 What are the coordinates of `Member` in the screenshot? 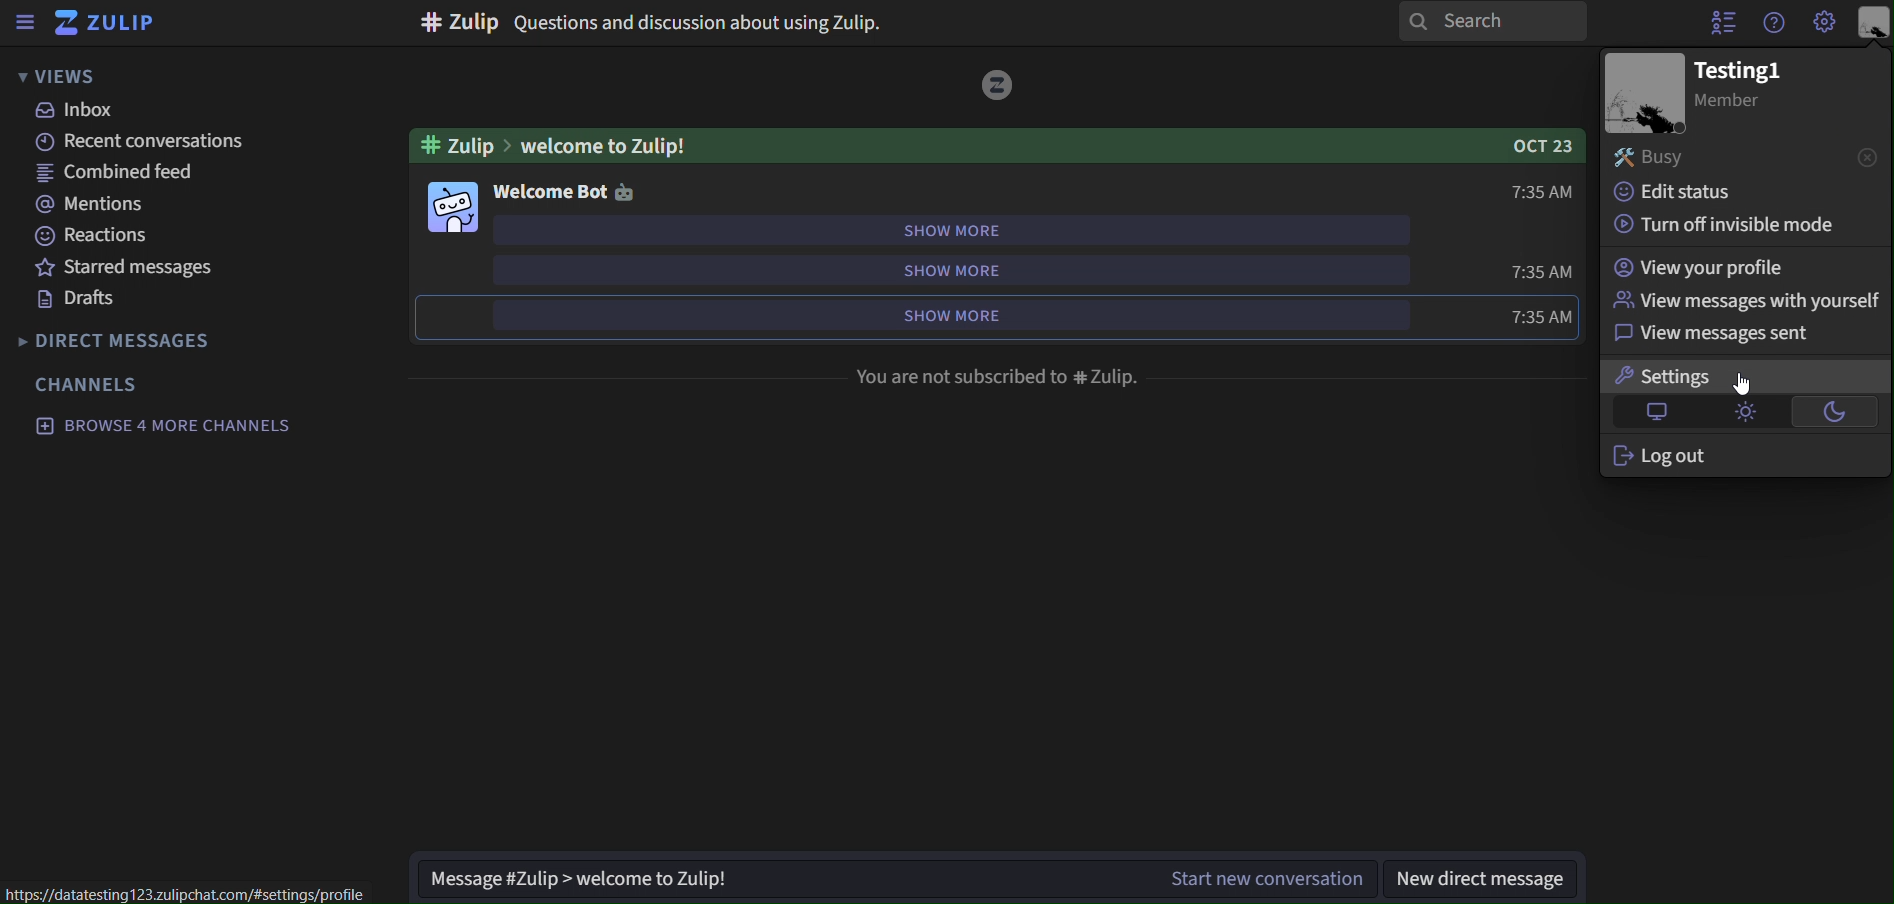 It's located at (1741, 103).